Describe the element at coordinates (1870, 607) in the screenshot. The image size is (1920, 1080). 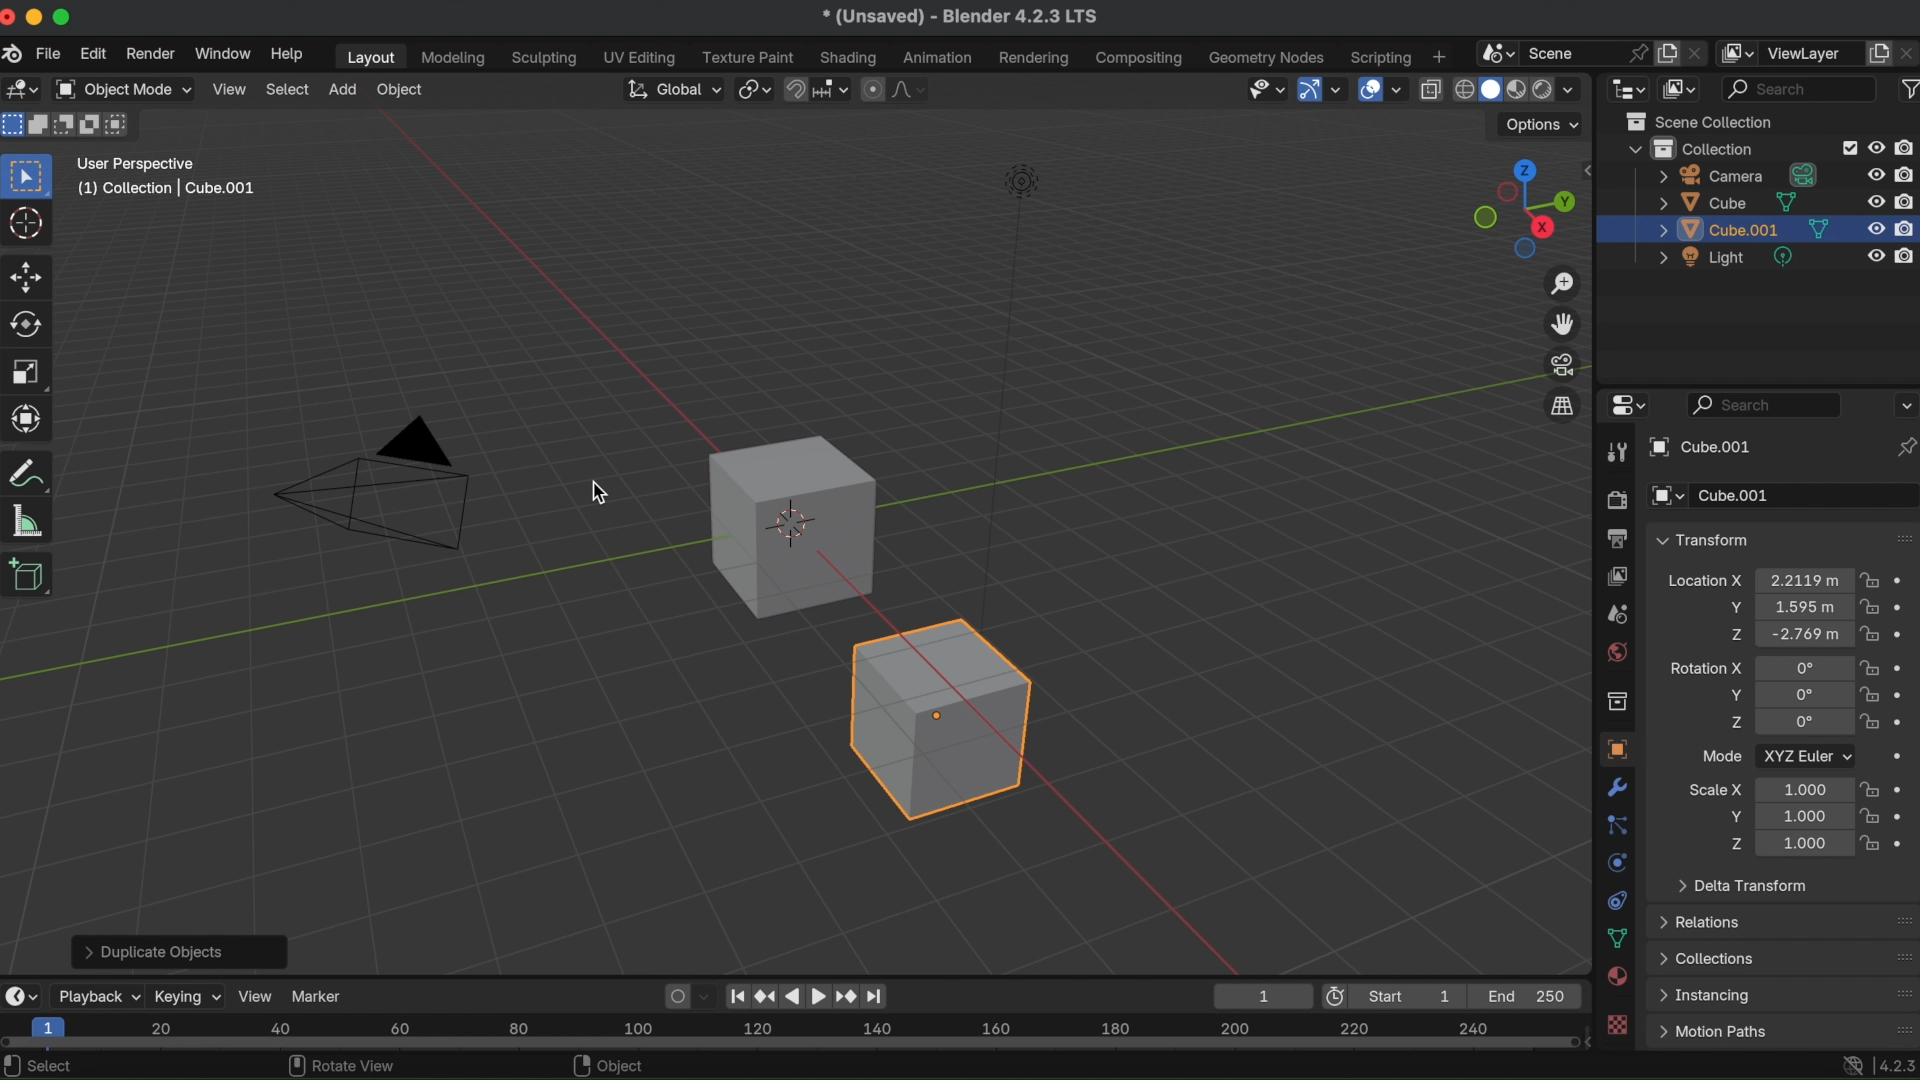
I see `lock location` at that location.